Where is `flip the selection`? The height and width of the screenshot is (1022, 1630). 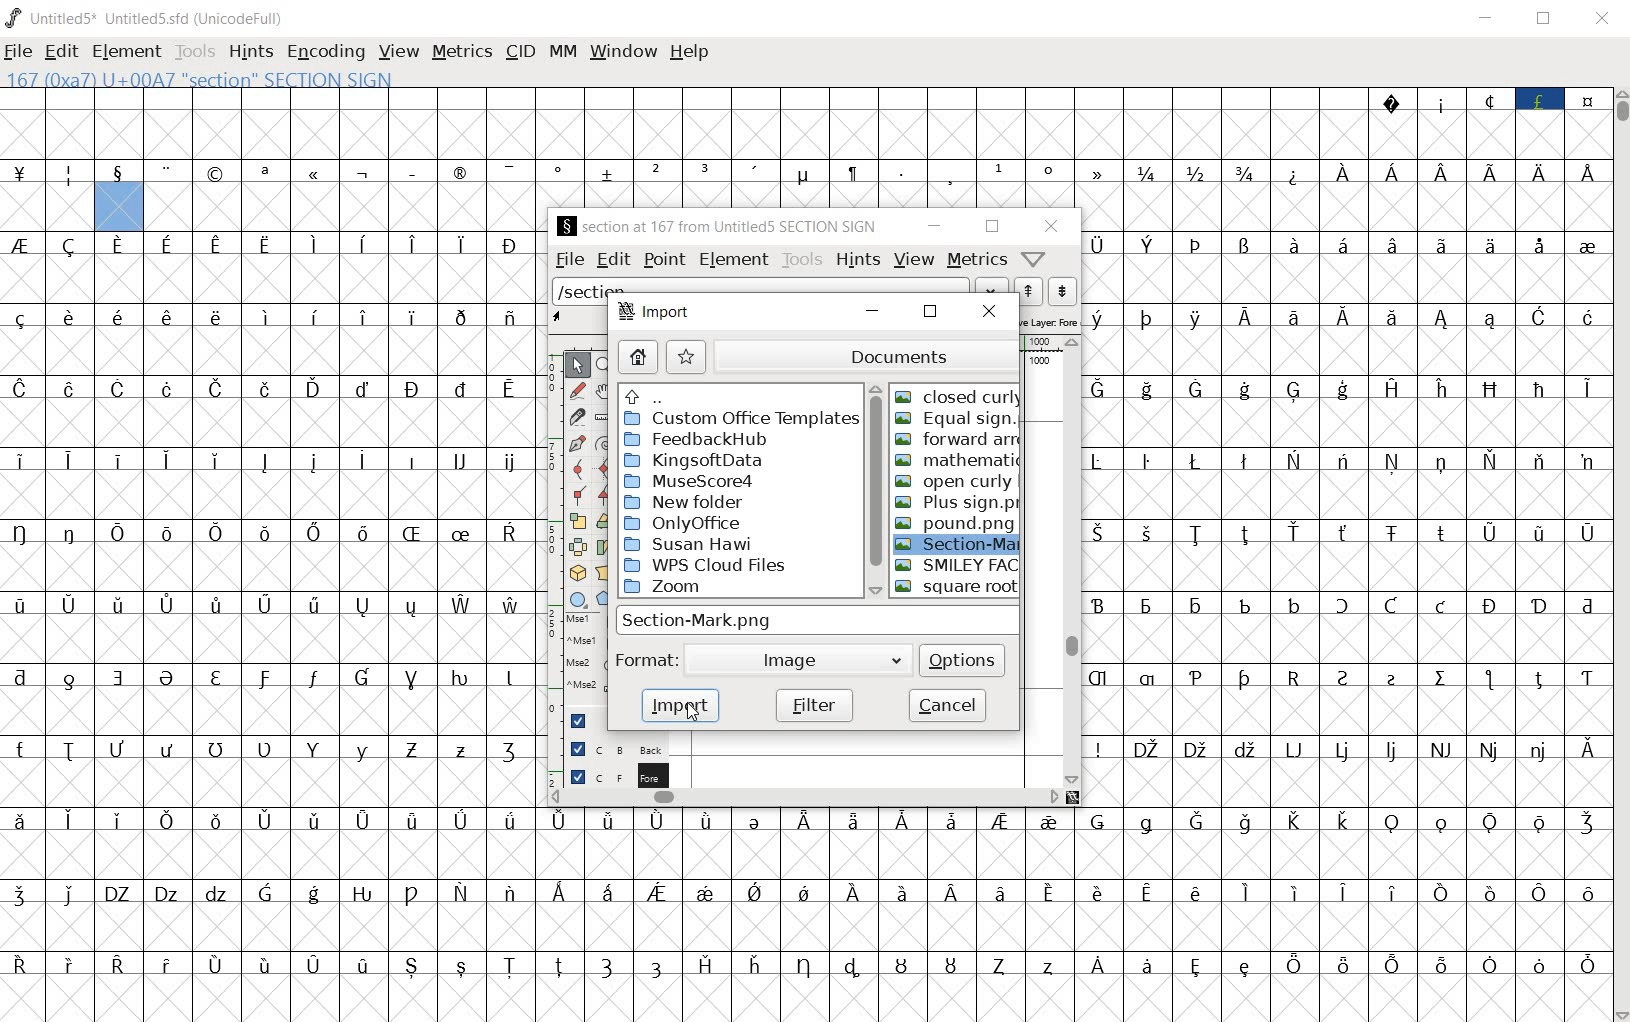 flip the selection is located at coordinates (577, 546).